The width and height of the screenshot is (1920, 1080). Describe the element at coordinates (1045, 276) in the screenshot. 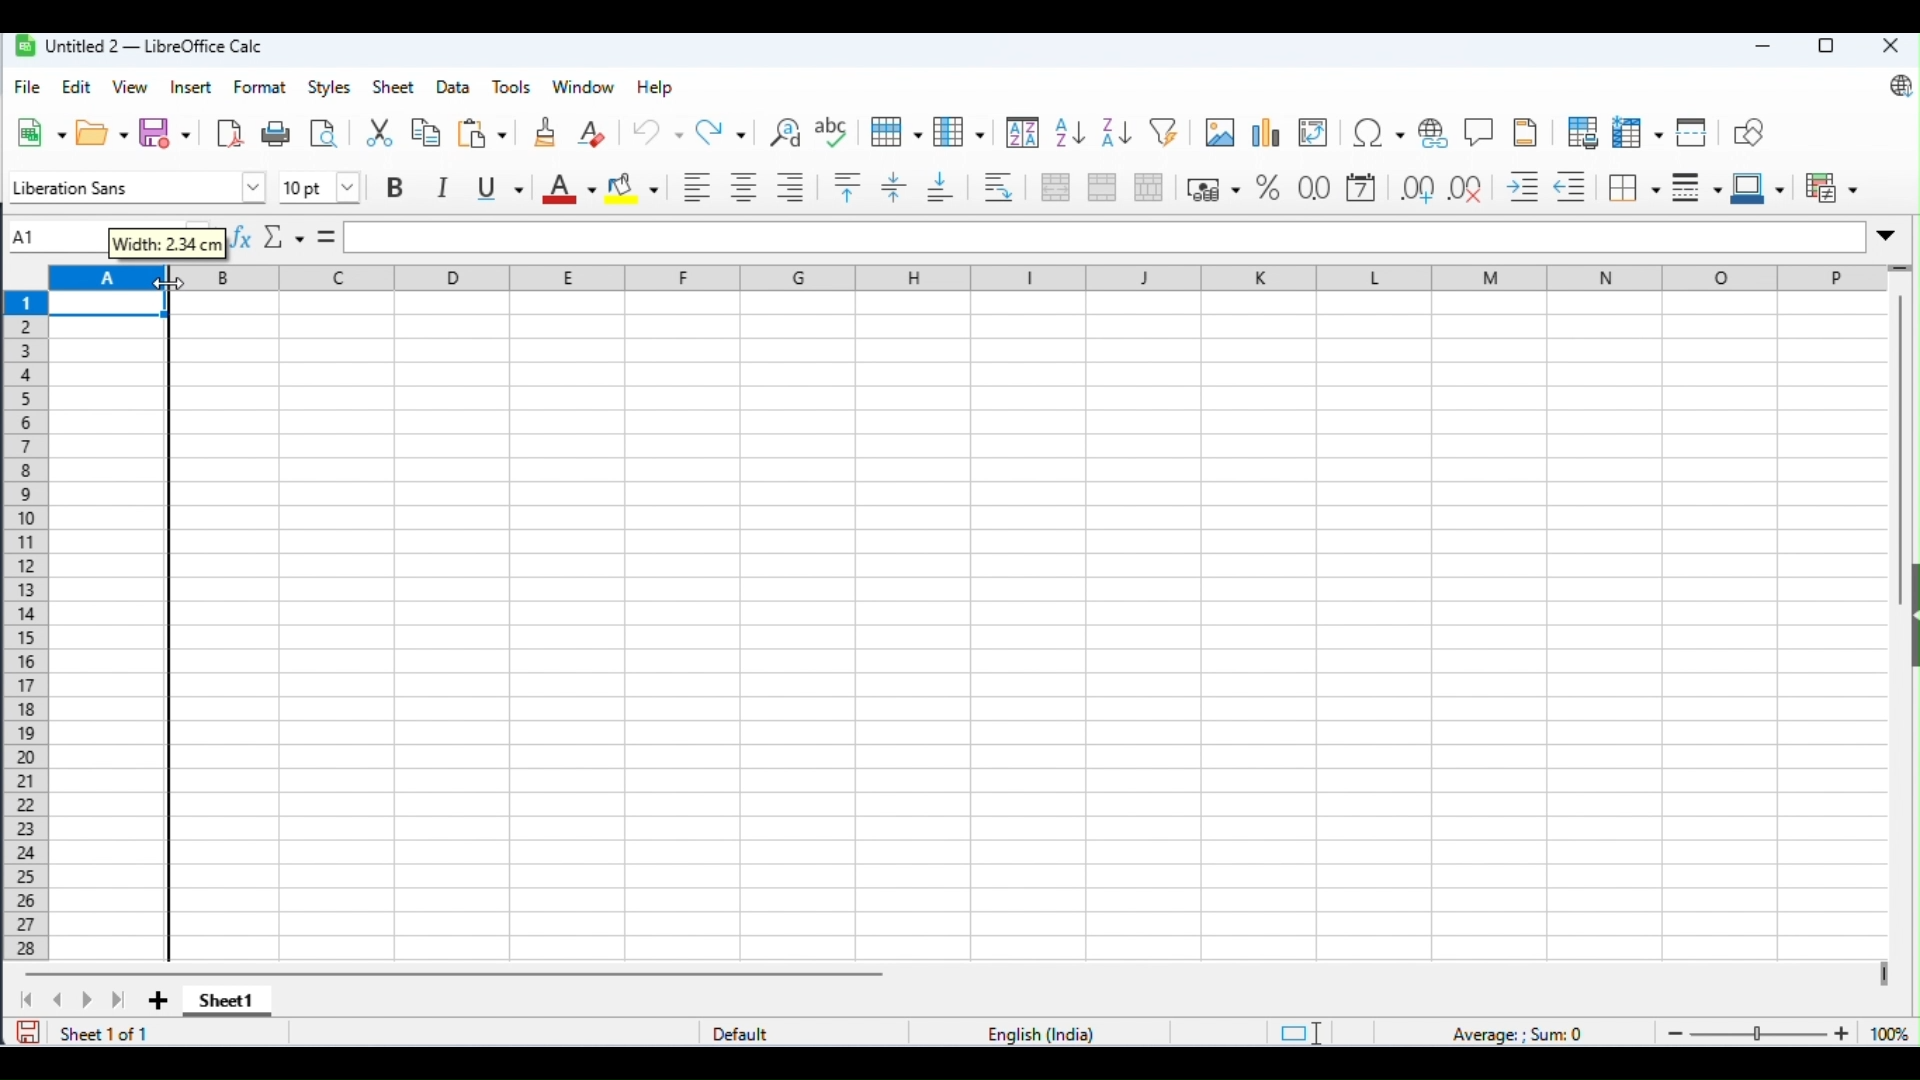

I see `column headings` at that location.